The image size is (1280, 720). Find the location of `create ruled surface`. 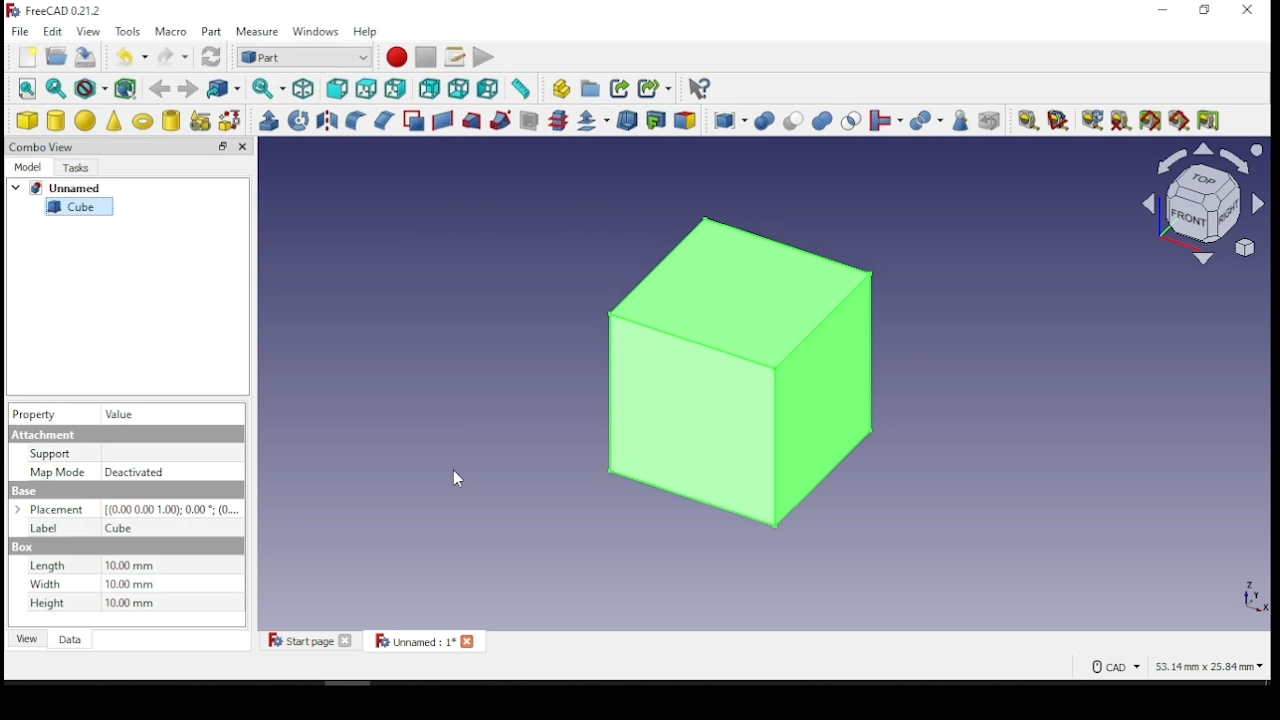

create ruled surface is located at coordinates (443, 121).